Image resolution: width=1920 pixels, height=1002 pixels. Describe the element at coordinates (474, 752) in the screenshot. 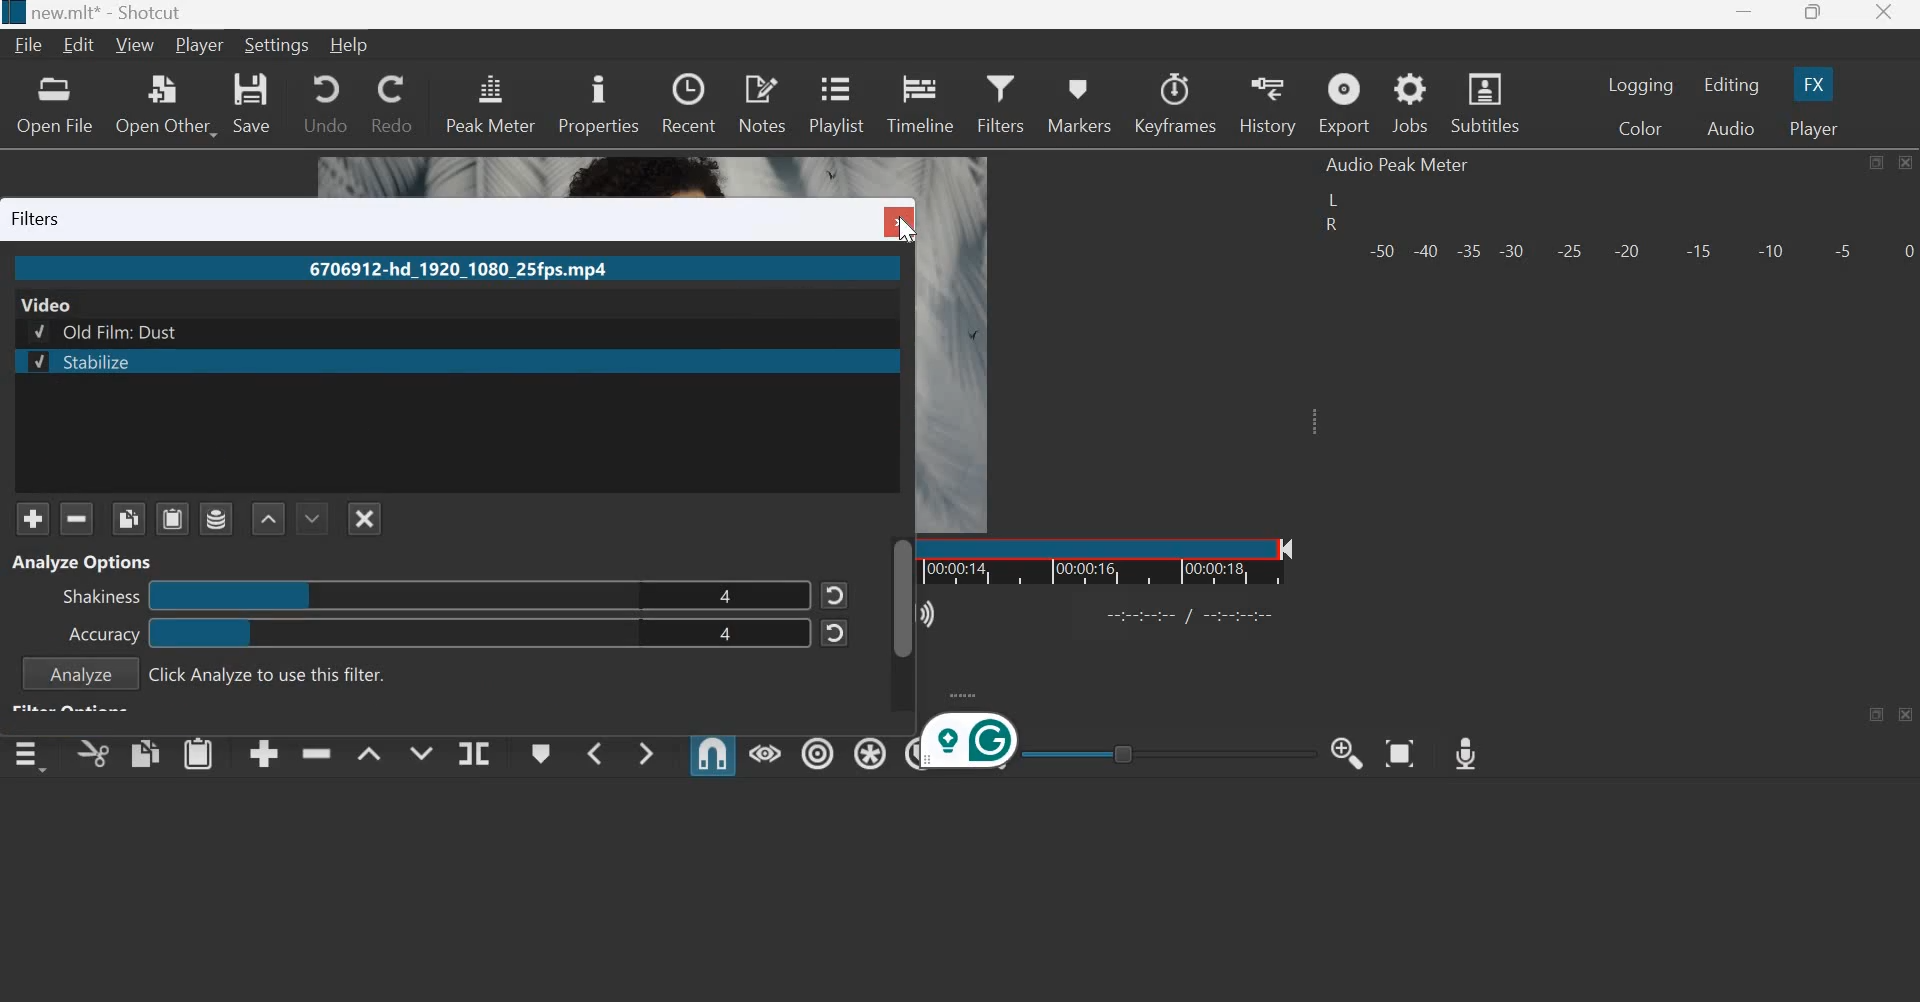

I see `Split at playhead` at that location.